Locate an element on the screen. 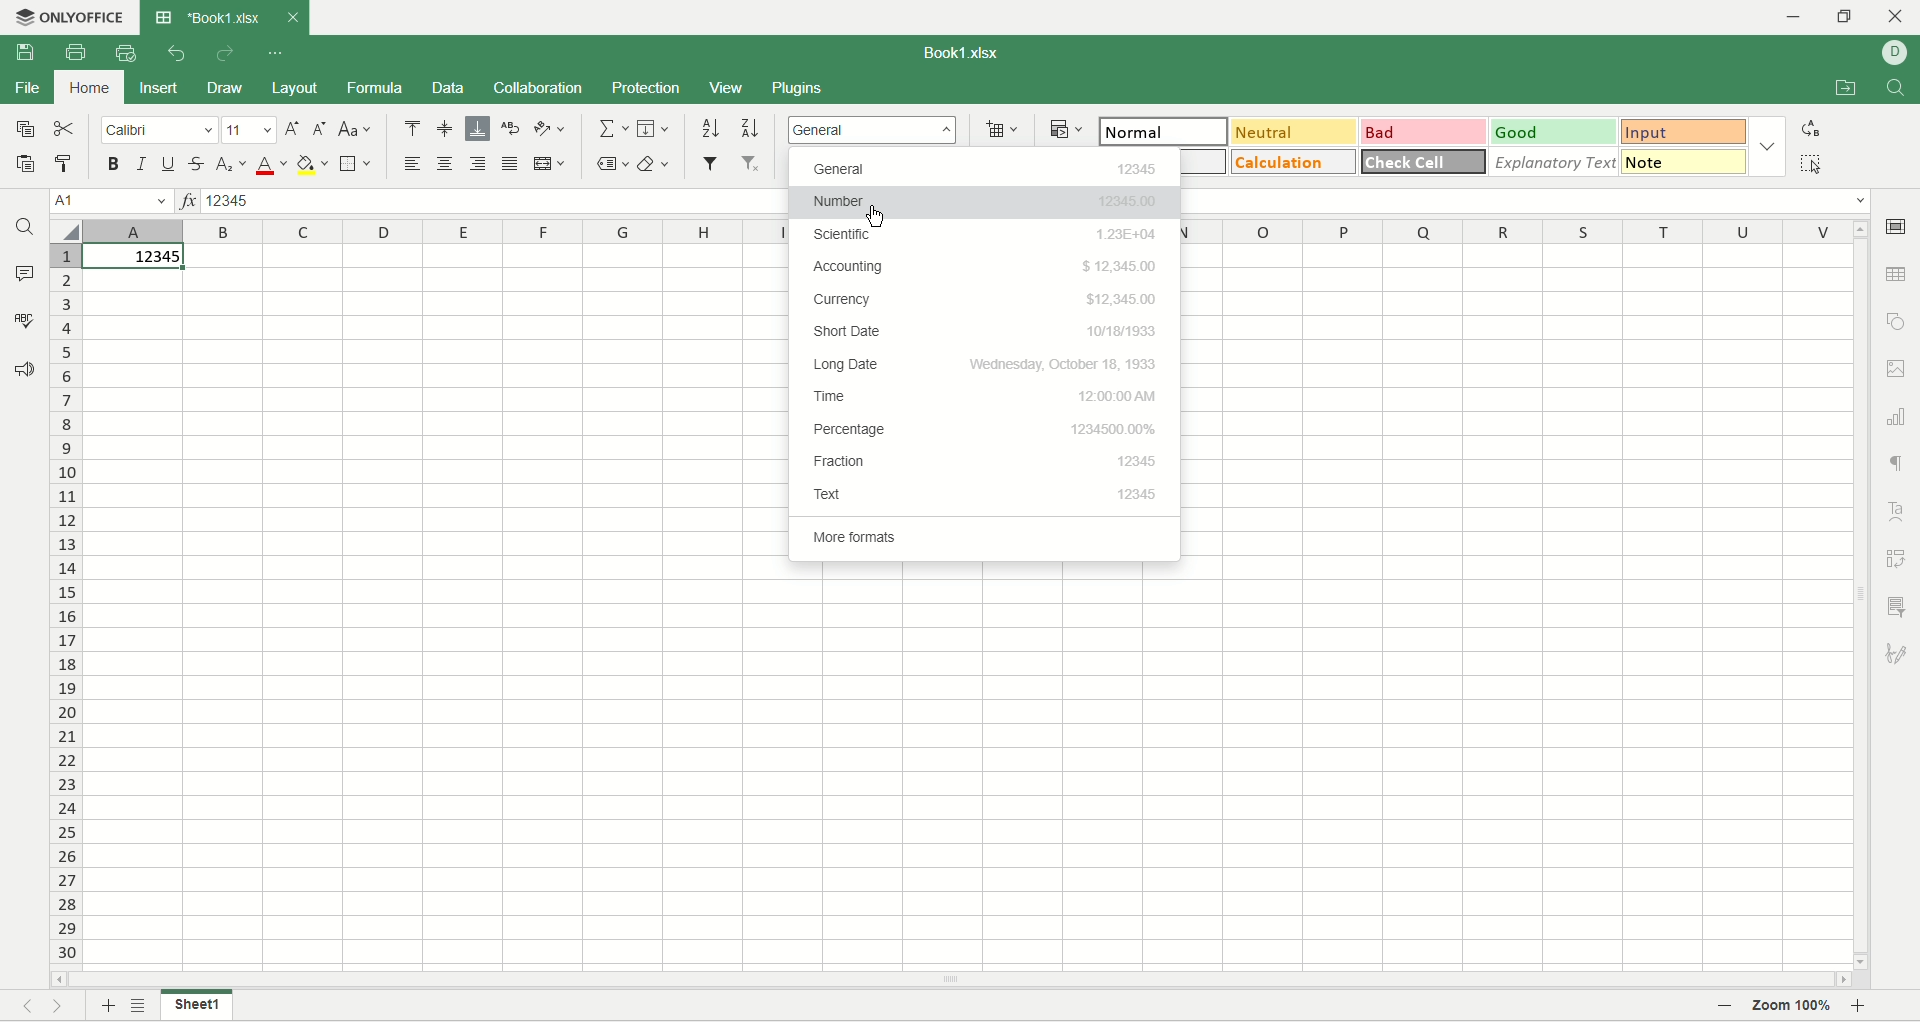 This screenshot has height=1022, width=1920. note is located at coordinates (1682, 161).